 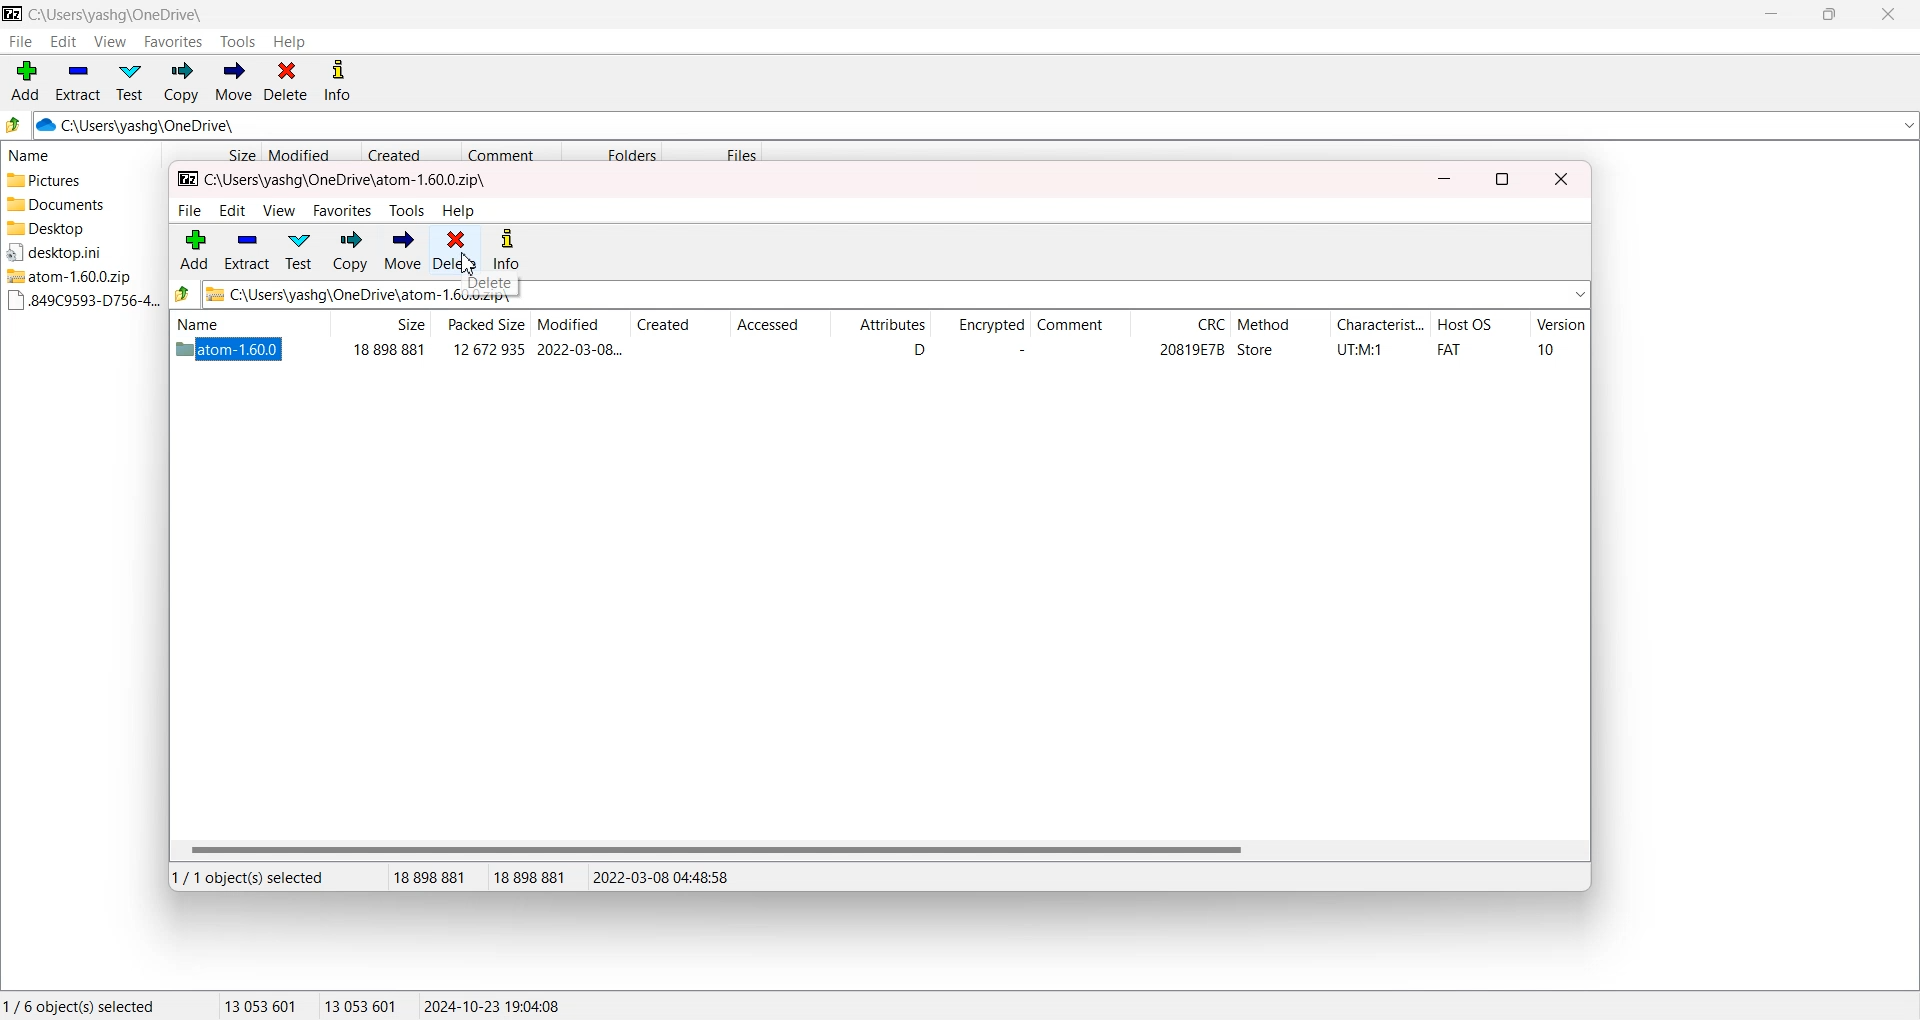 I want to click on Maximize, so click(x=1828, y=14).